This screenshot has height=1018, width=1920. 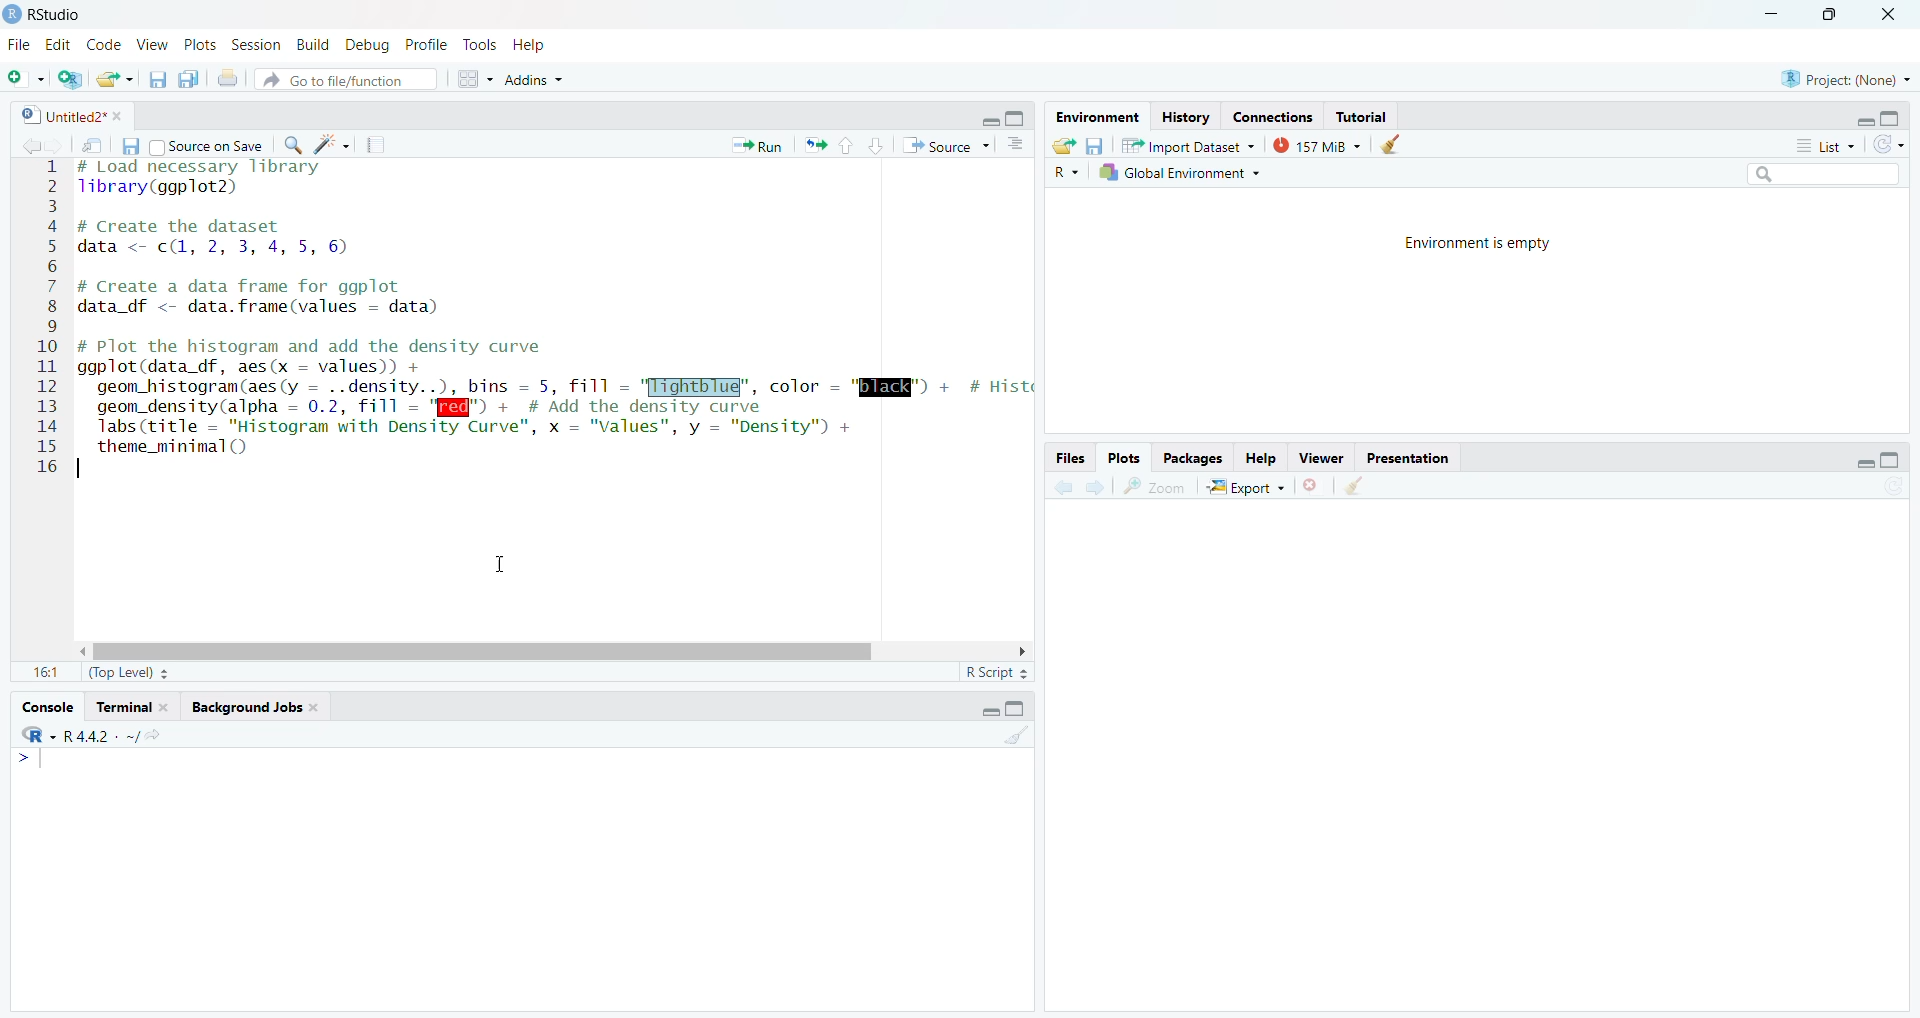 What do you see at coordinates (535, 44) in the screenshot?
I see `Help` at bounding box center [535, 44].